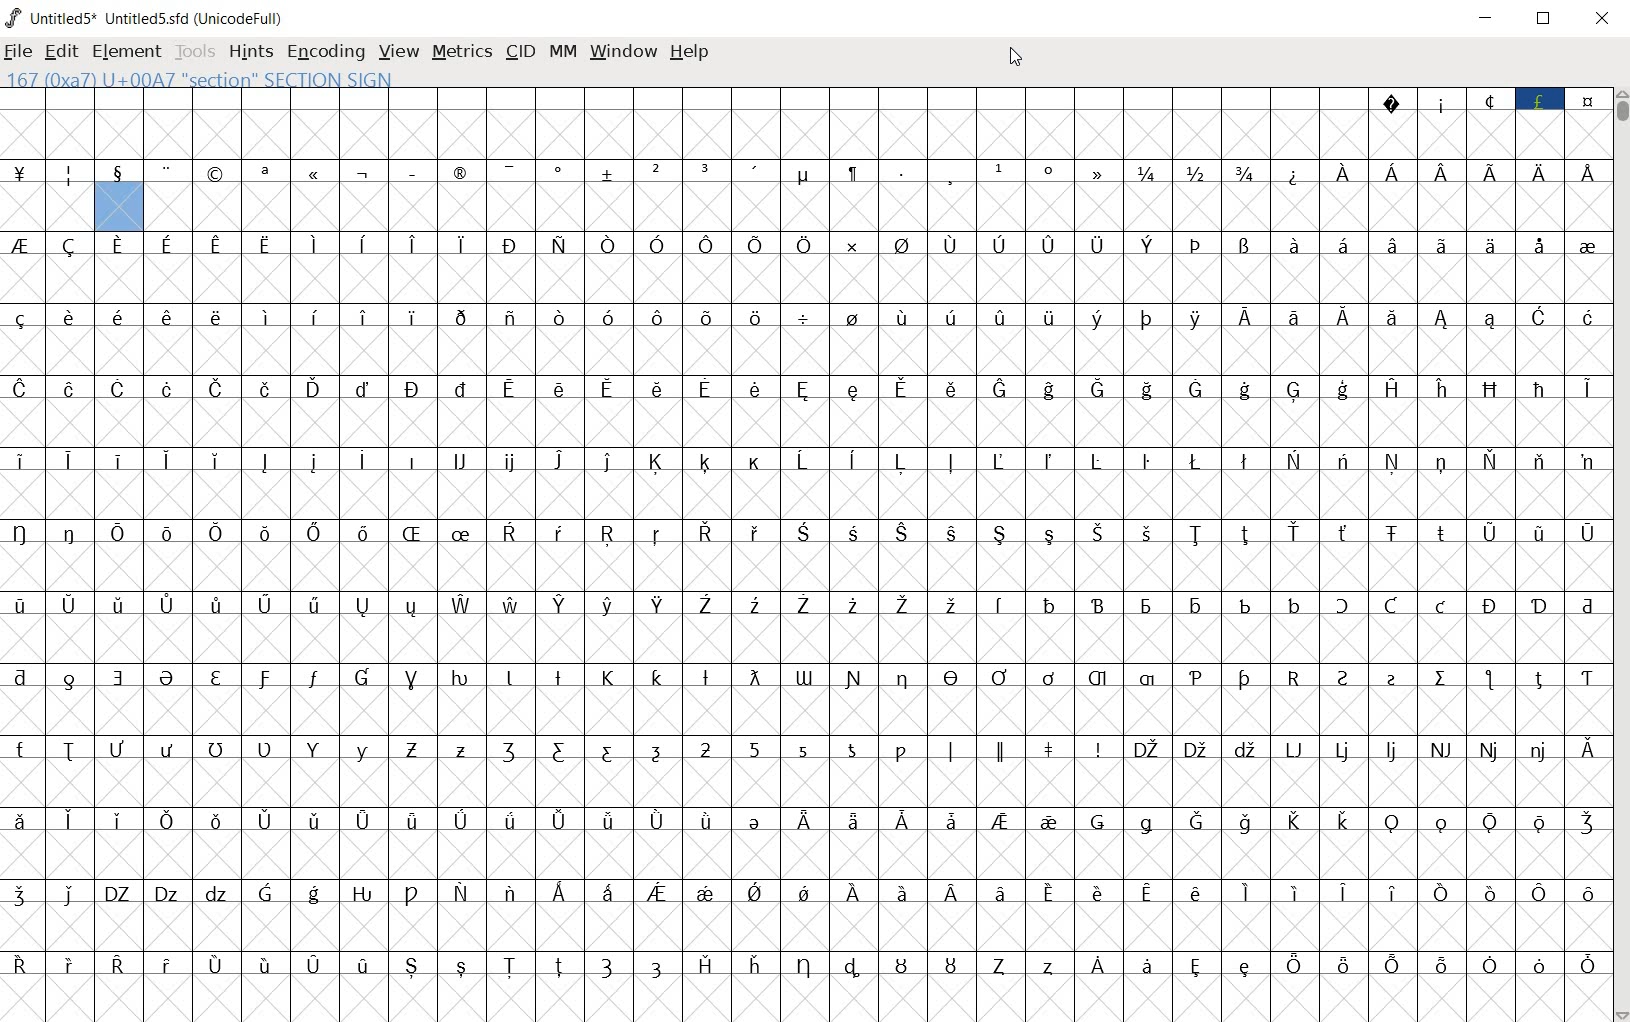  What do you see at coordinates (1461, 172) in the screenshot?
I see `special letters` at bounding box center [1461, 172].